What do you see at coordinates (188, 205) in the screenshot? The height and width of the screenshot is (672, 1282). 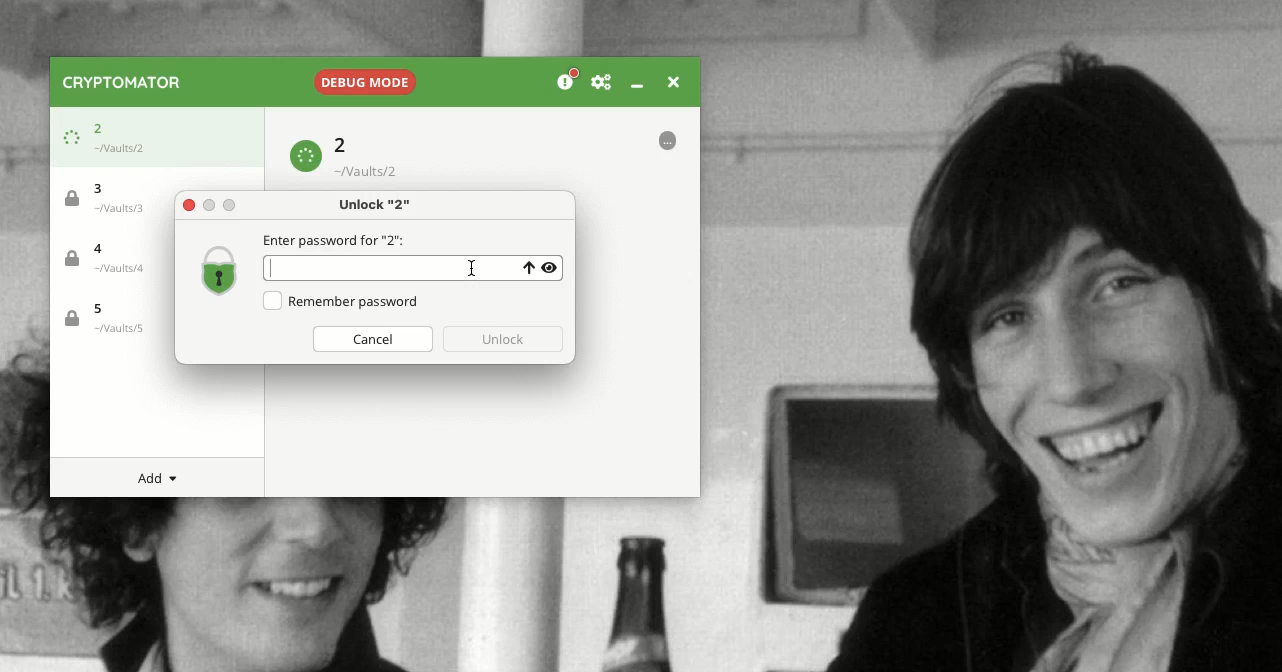 I see `Close` at bounding box center [188, 205].